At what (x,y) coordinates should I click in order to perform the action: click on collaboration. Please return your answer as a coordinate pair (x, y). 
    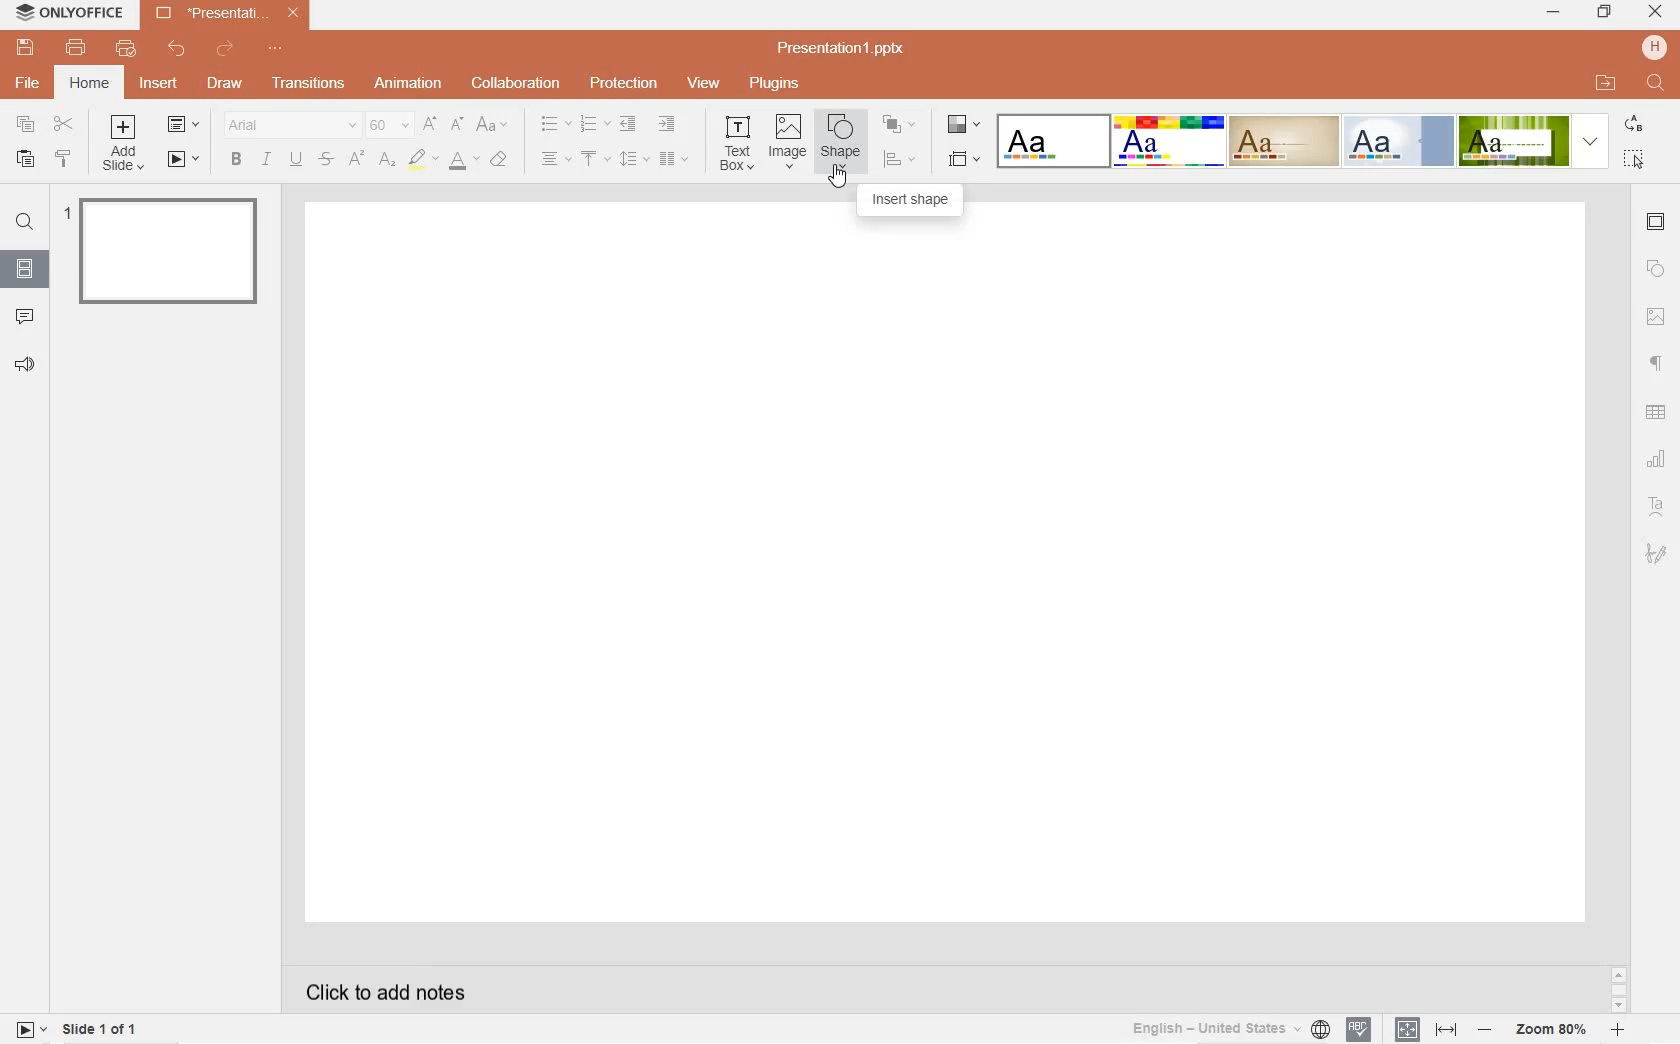
    Looking at the image, I should click on (517, 83).